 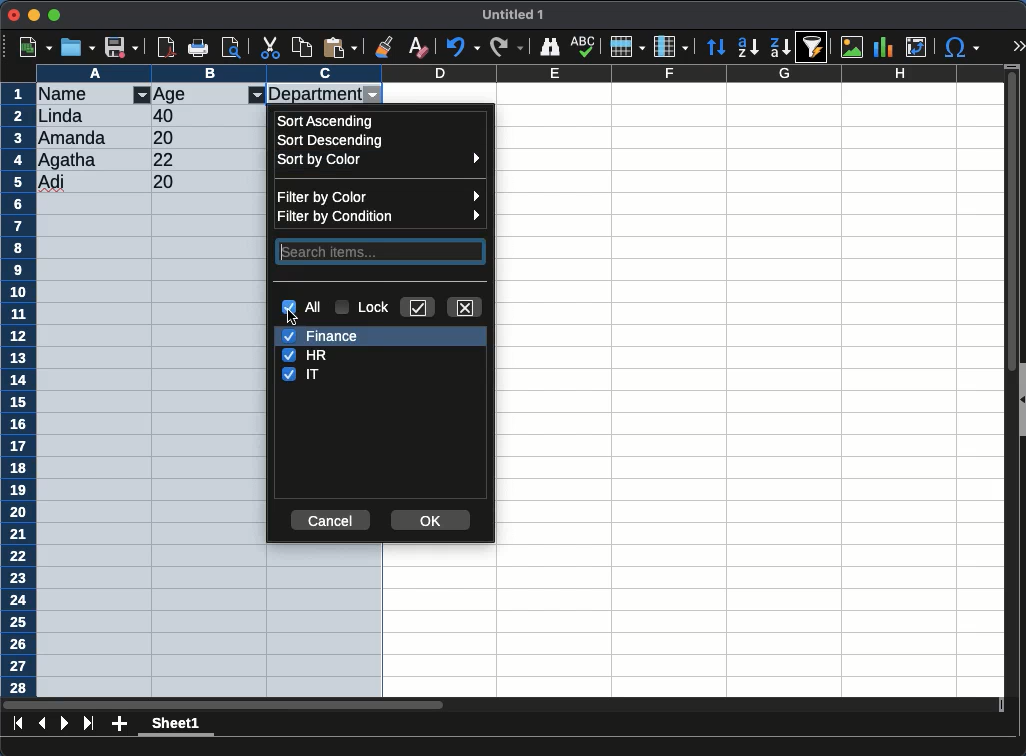 I want to click on check, so click(x=419, y=307).